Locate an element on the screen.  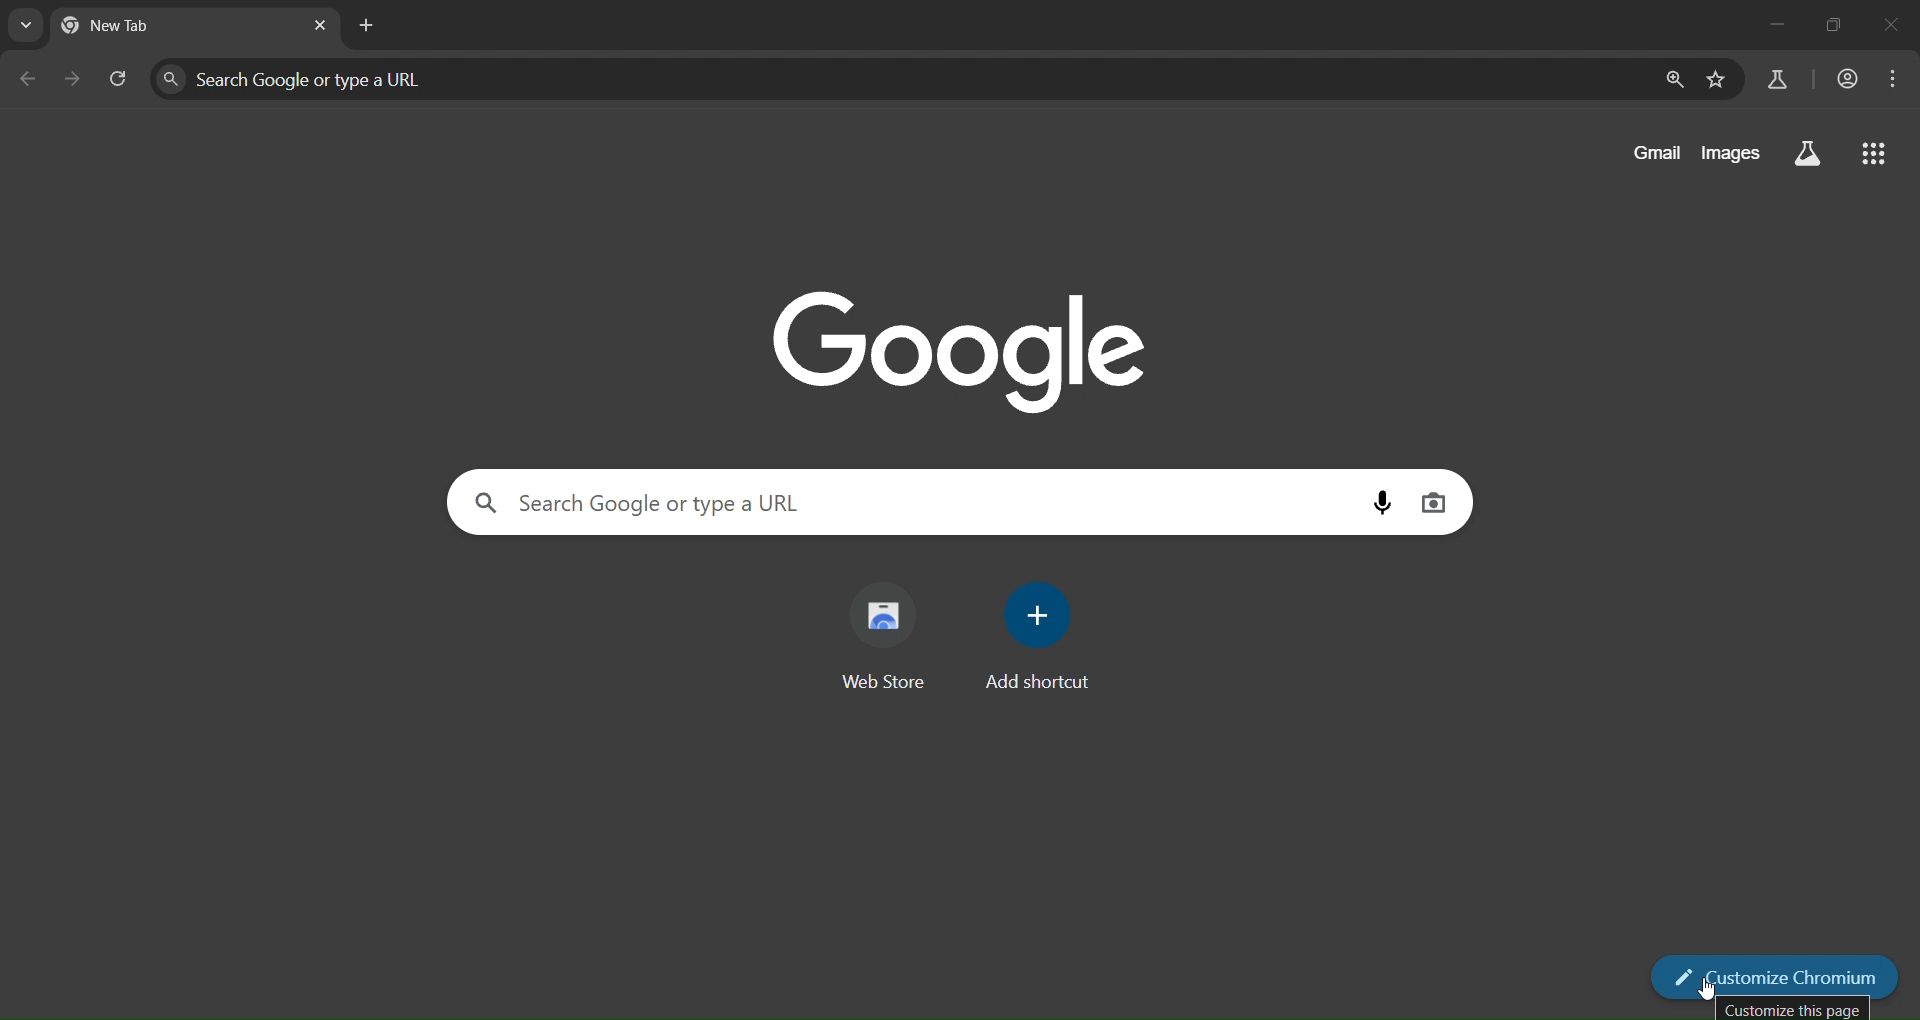
images is located at coordinates (1729, 150).